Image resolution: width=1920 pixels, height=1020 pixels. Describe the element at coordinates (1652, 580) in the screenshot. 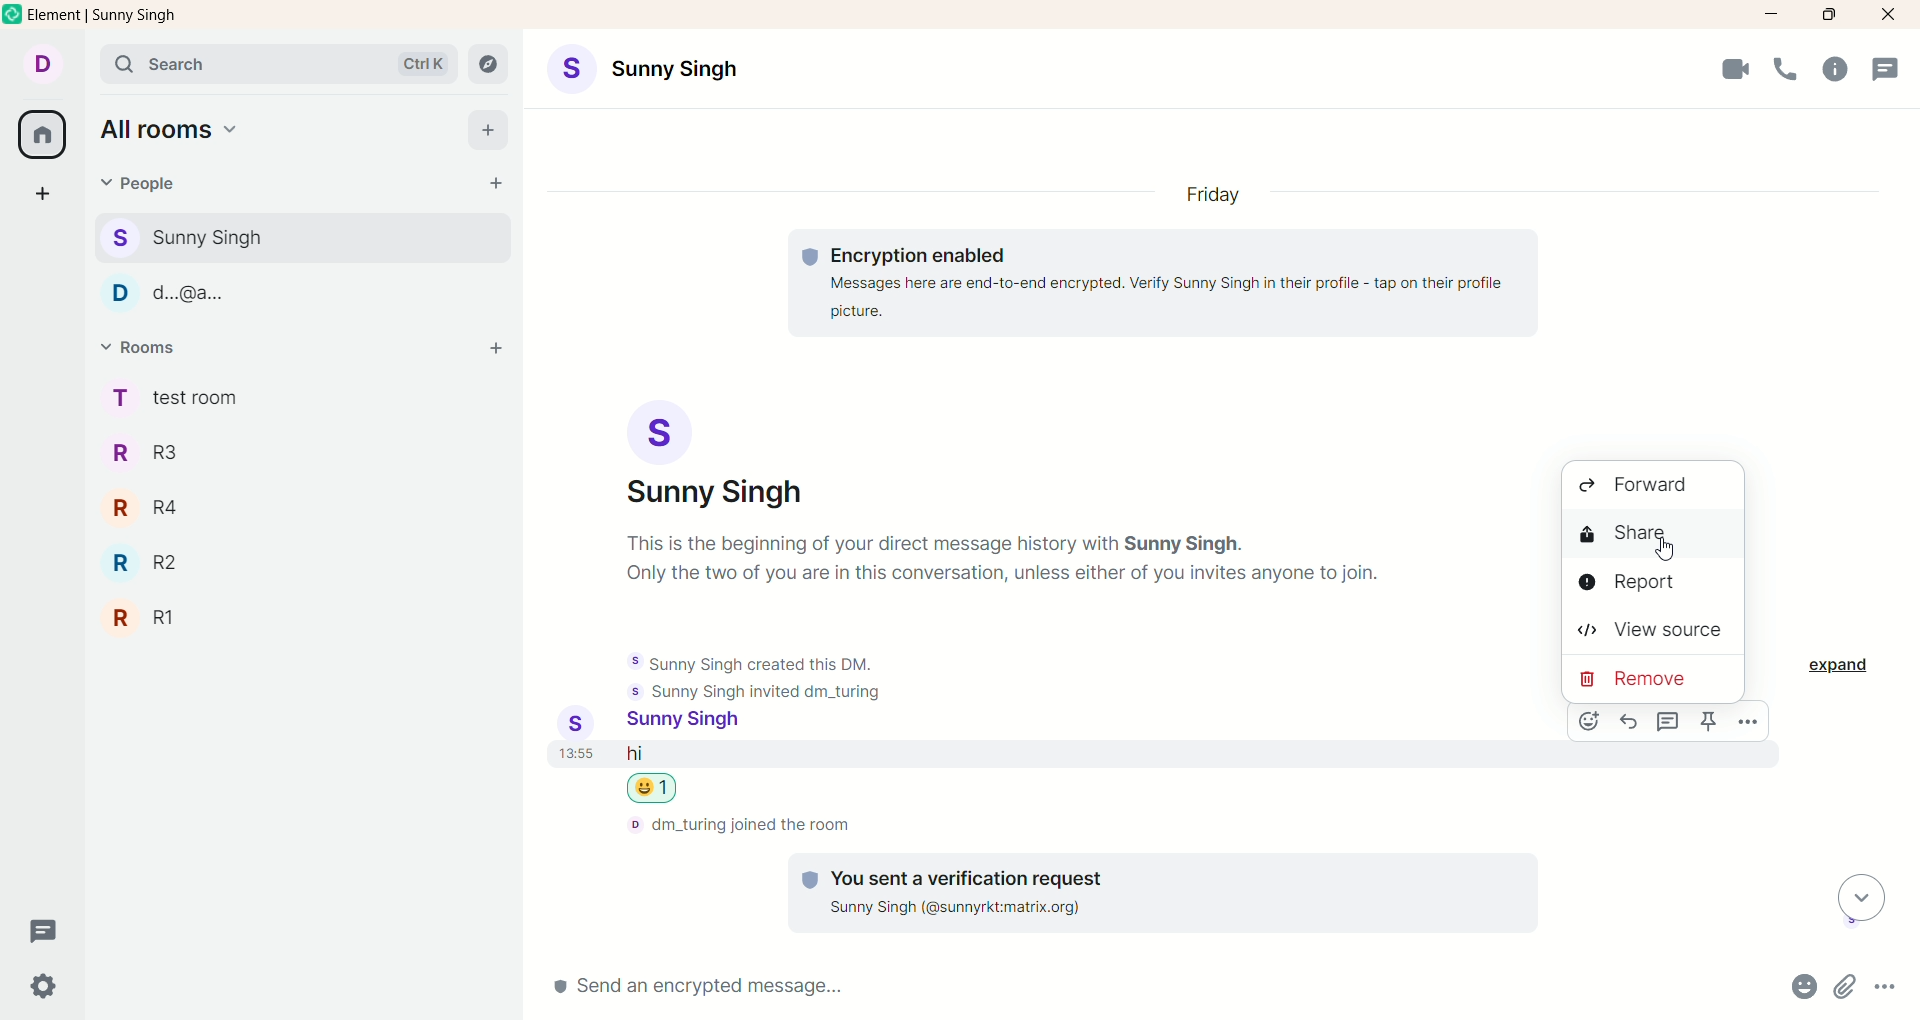

I see `report` at that location.